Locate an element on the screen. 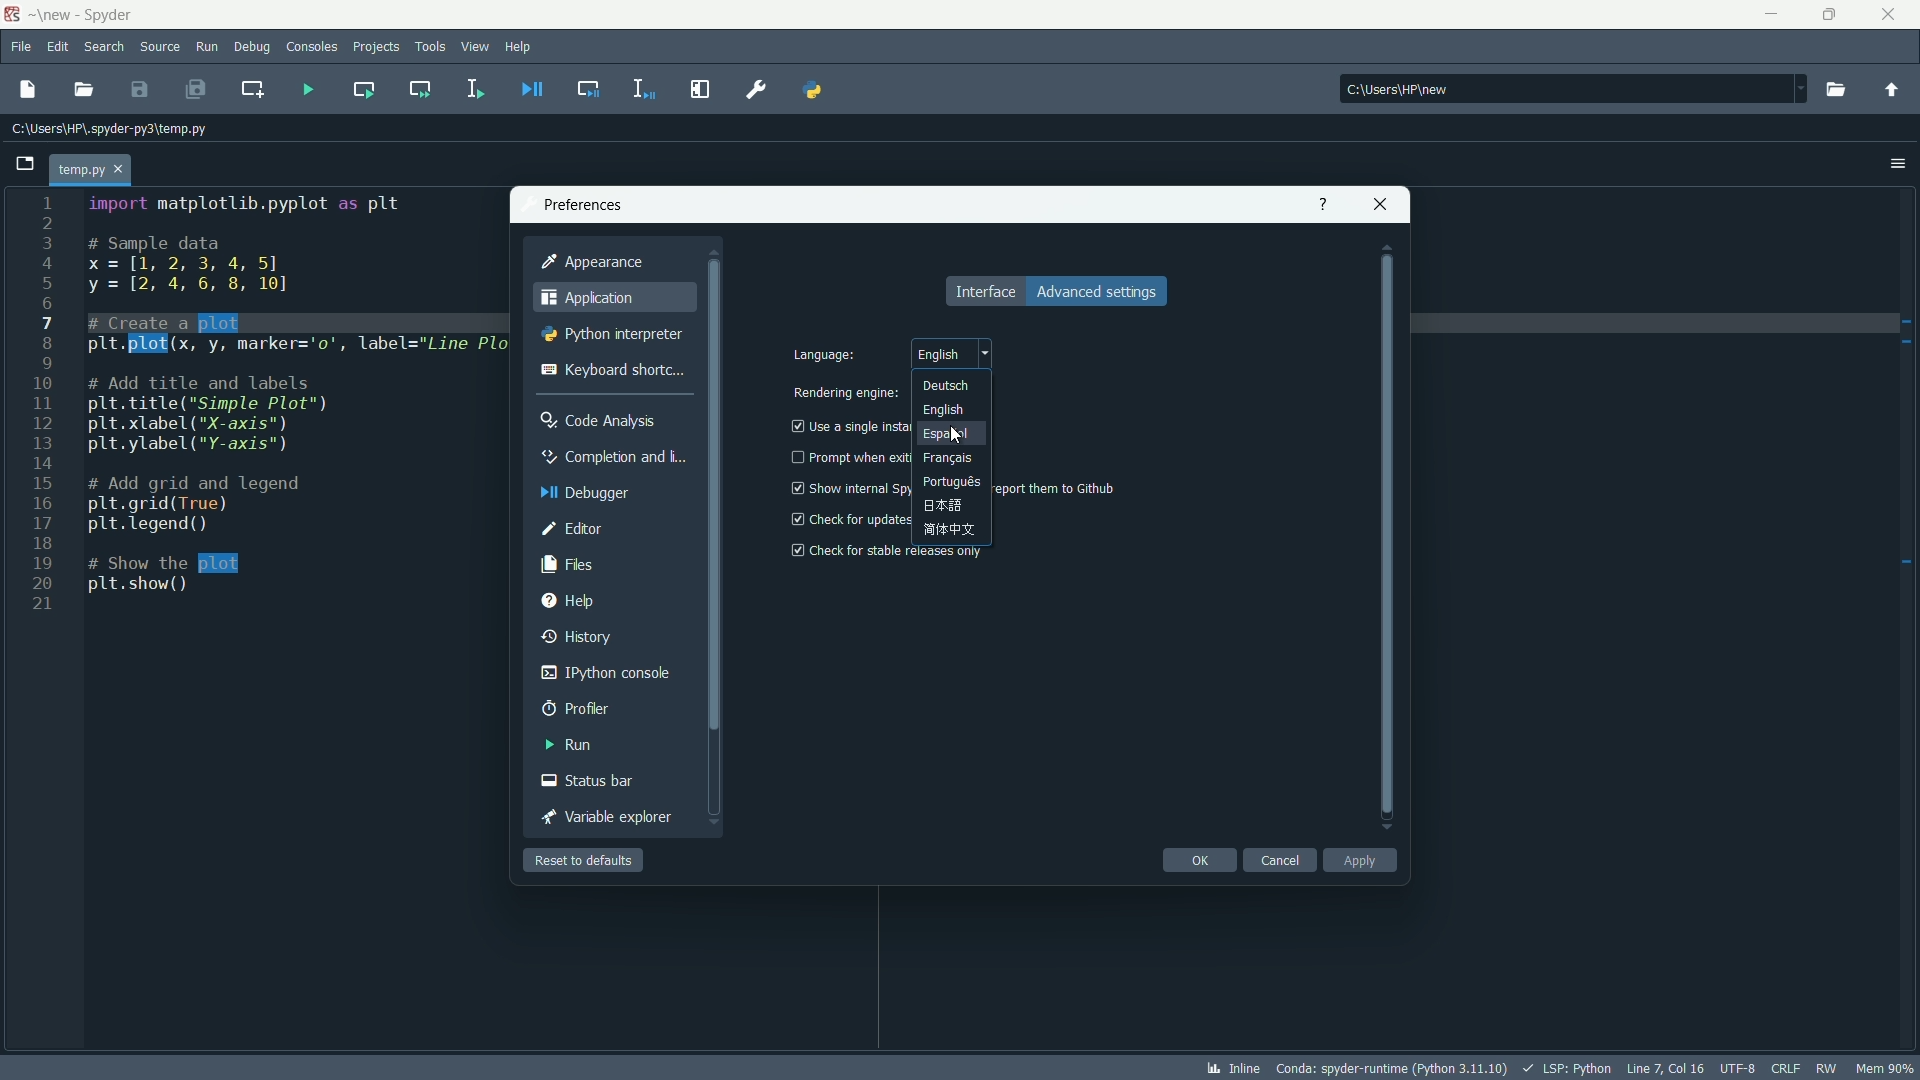 The image size is (1920, 1080). preferences is located at coordinates (760, 88).